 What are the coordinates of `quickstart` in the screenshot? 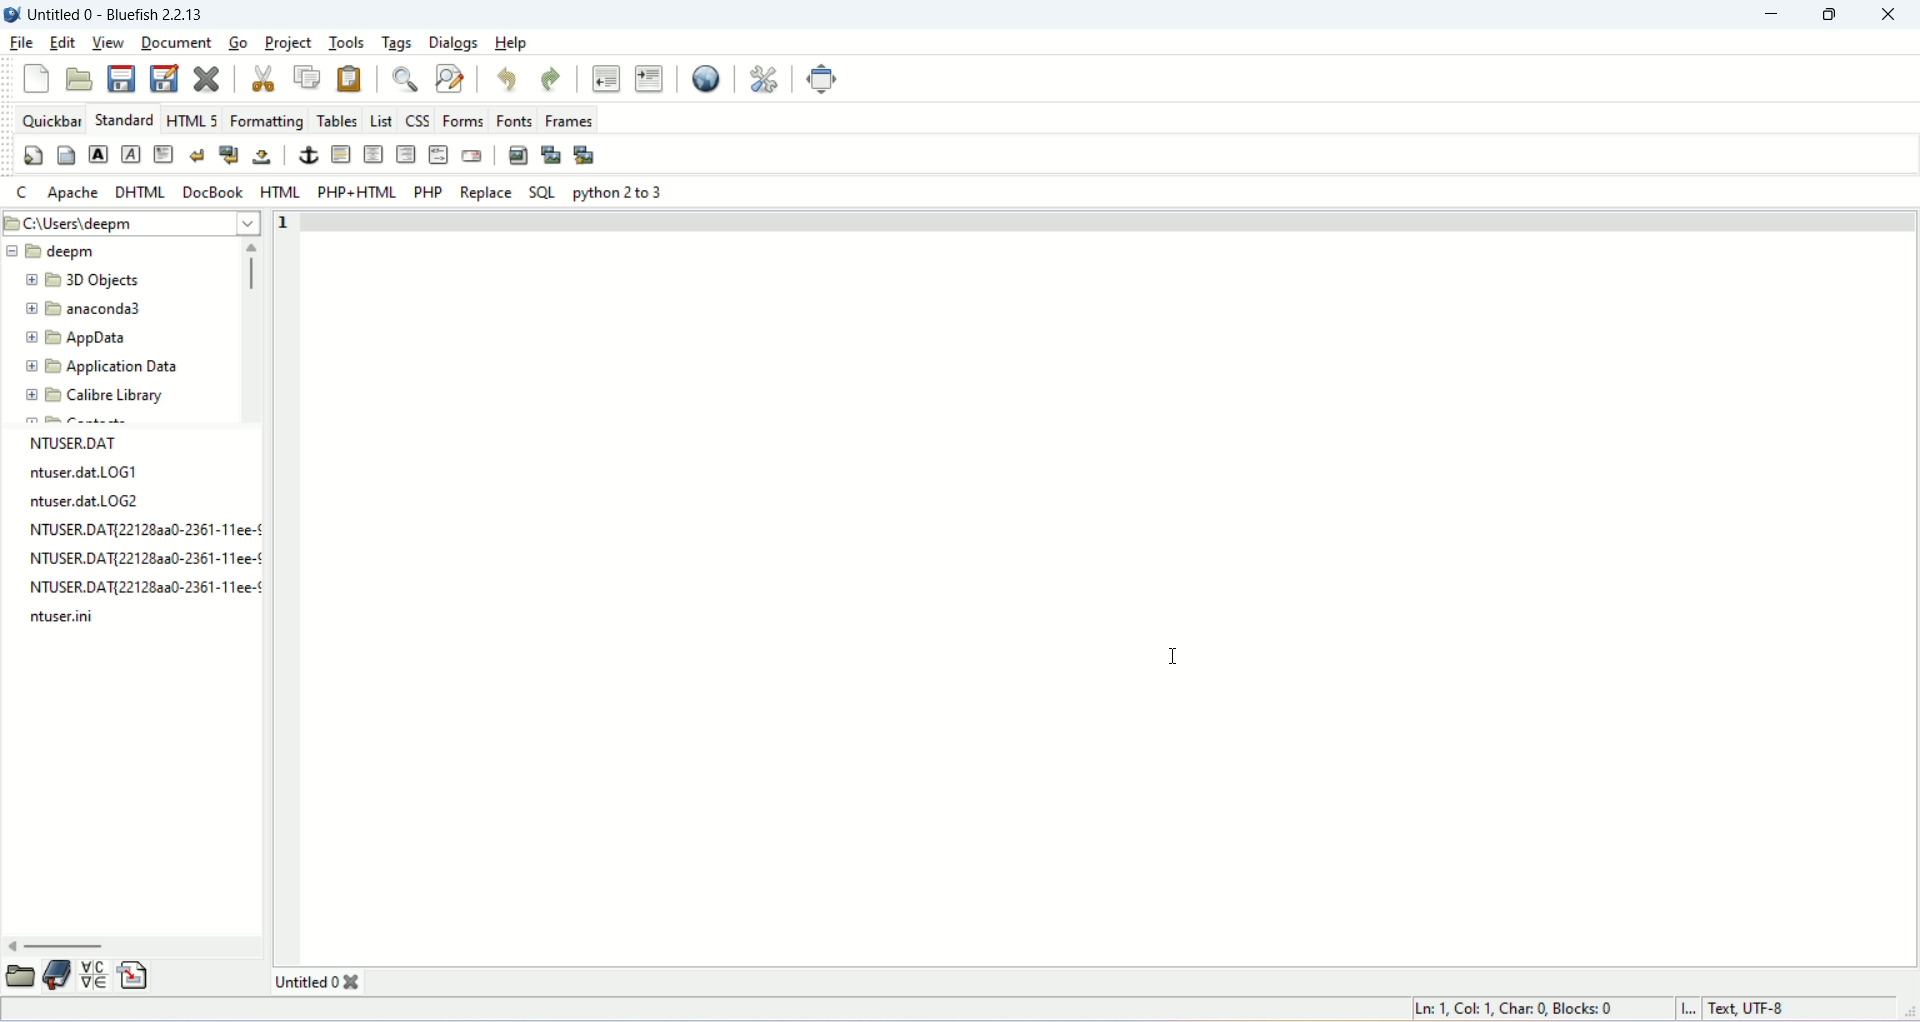 It's located at (34, 156).